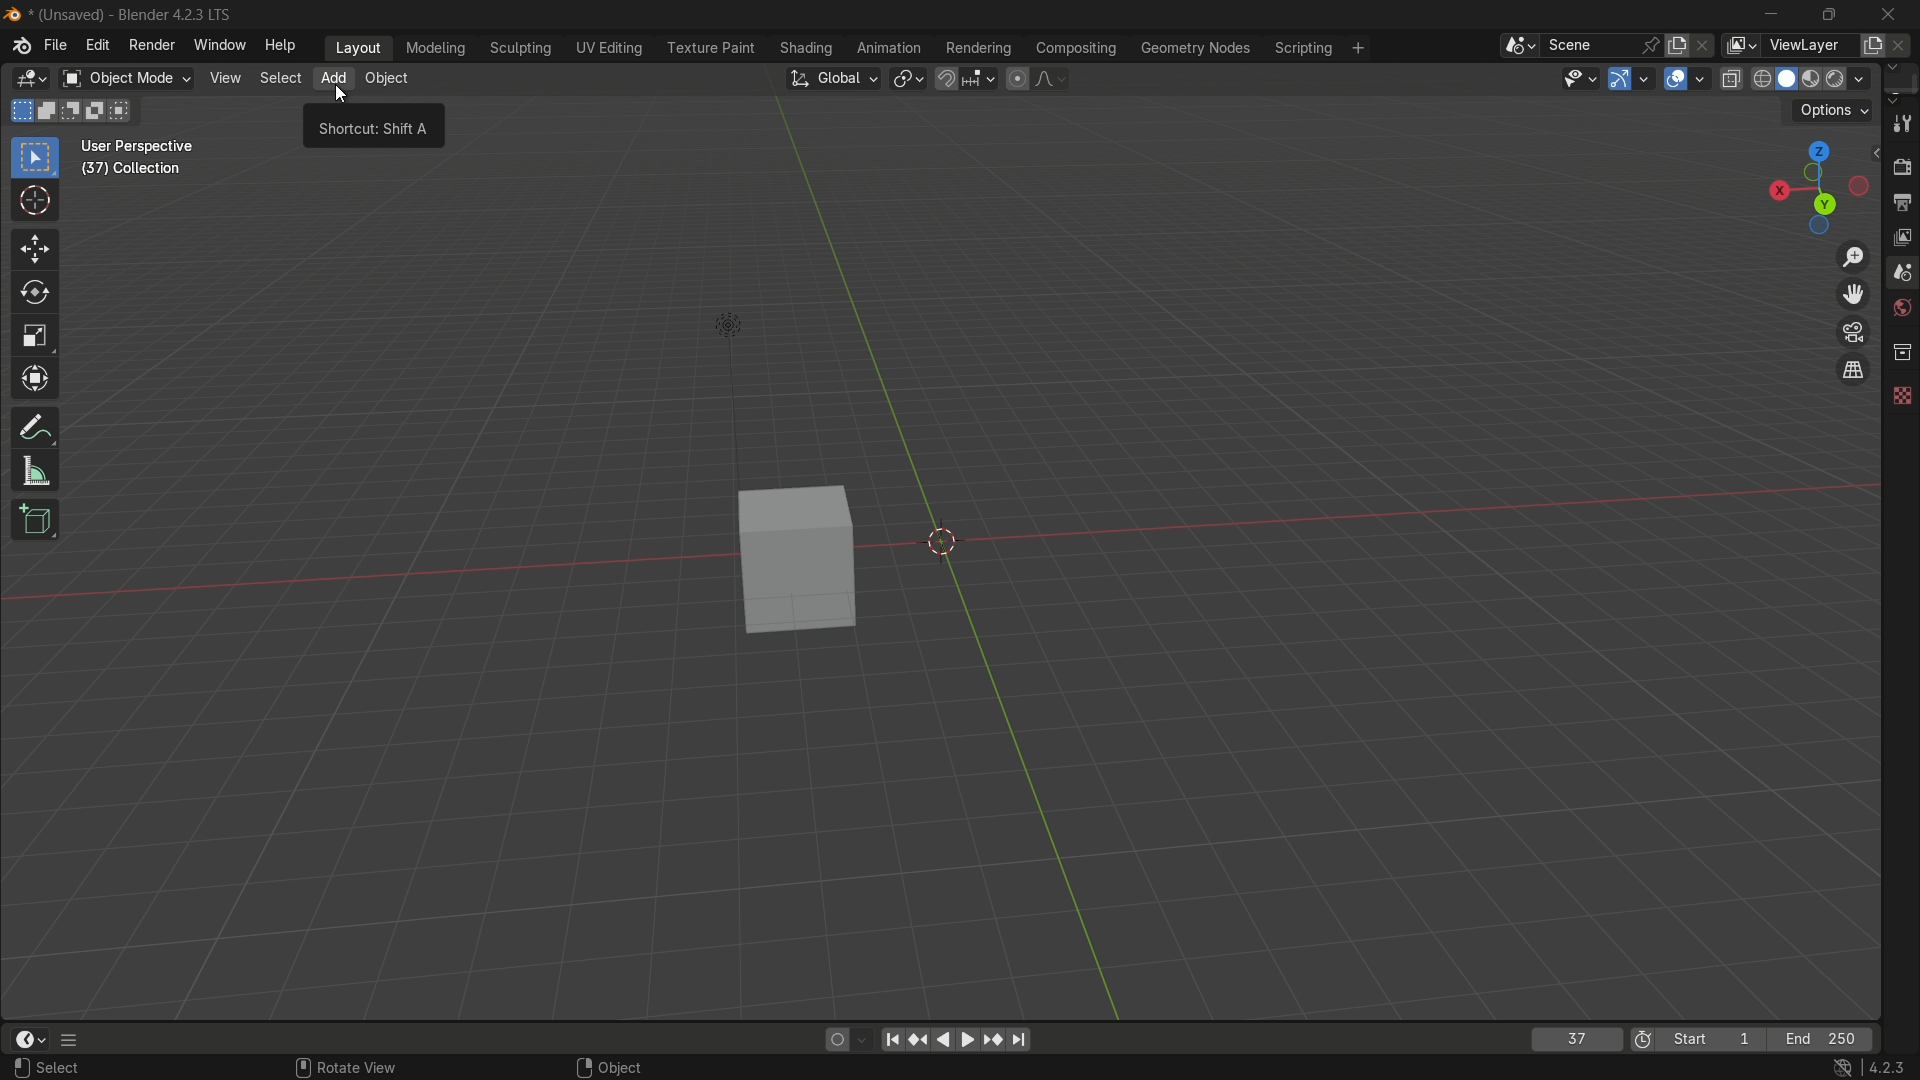 The width and height of the screenshot is (1920, 1080). What do you see at coordinates (49, 111) in the screenshot?
I see `extend existing selection` at bounding box center [49, 111].